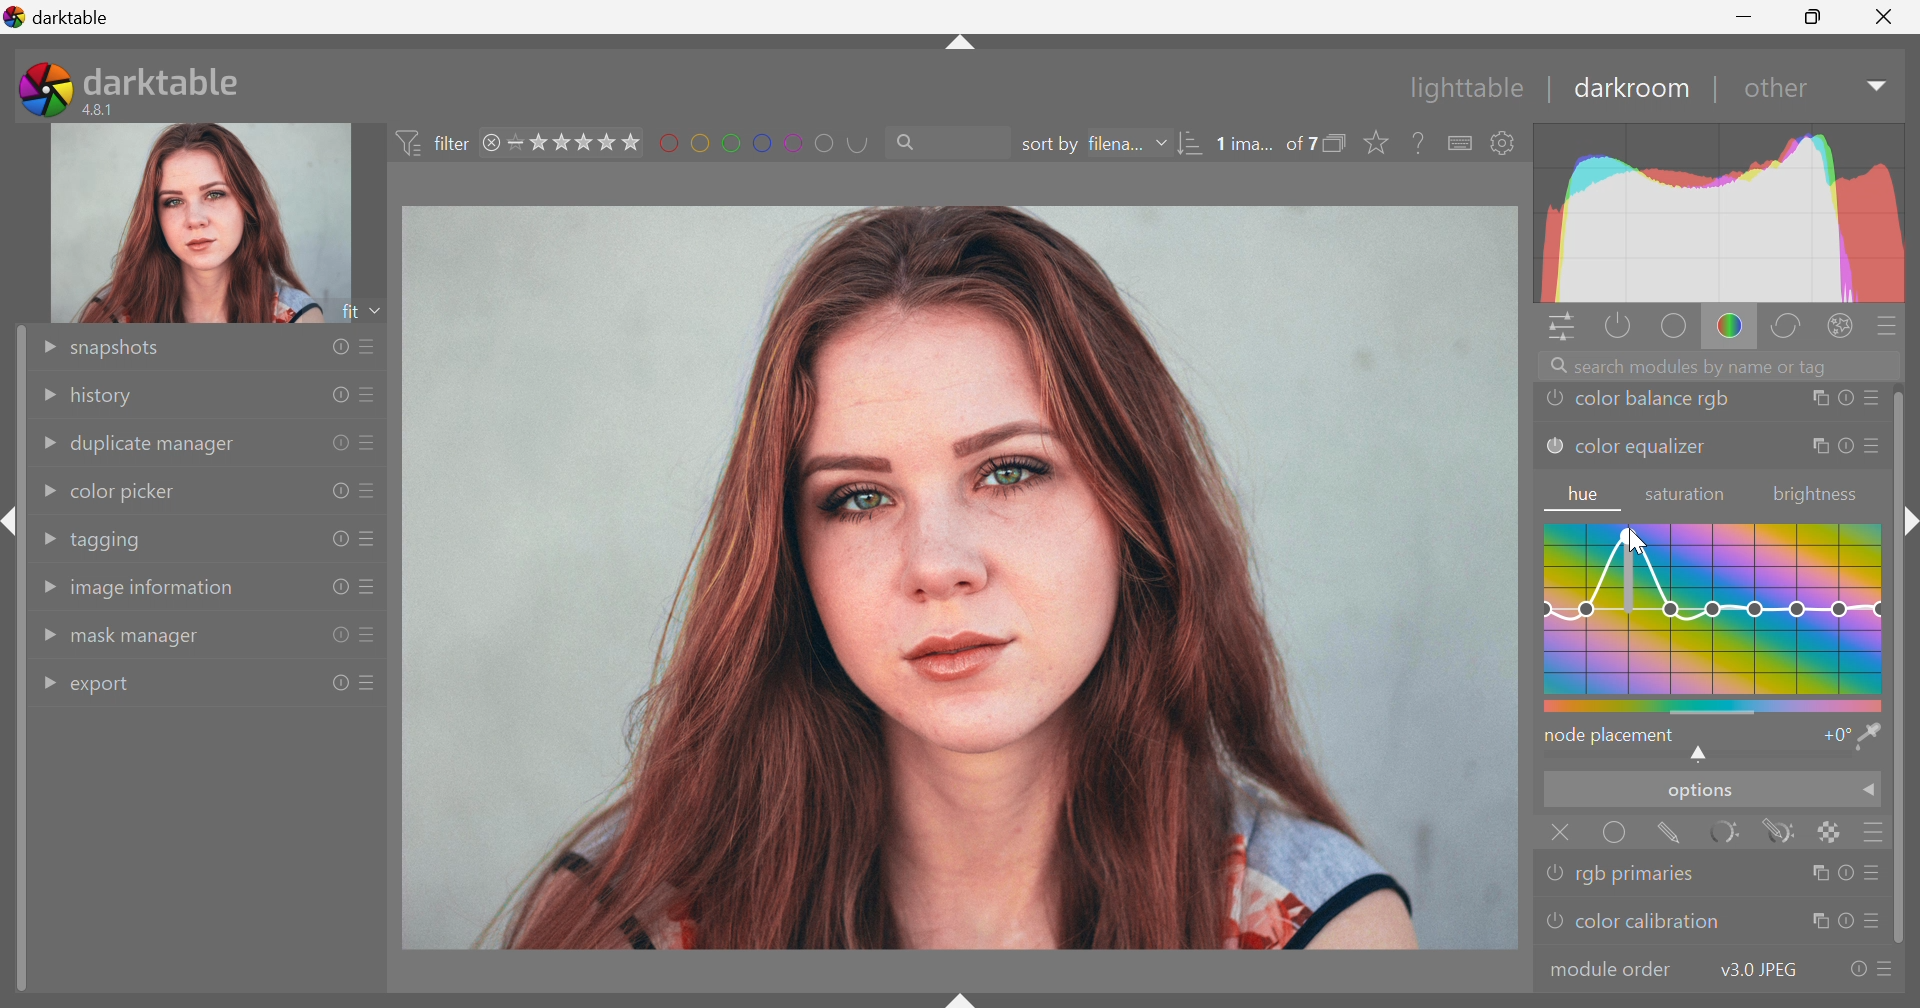 This screenshot has width=1920, height=1008. What do you see at coordinates (1877, 873) in the screenshot?
I see `presets` at bounding box center [1877, 873].